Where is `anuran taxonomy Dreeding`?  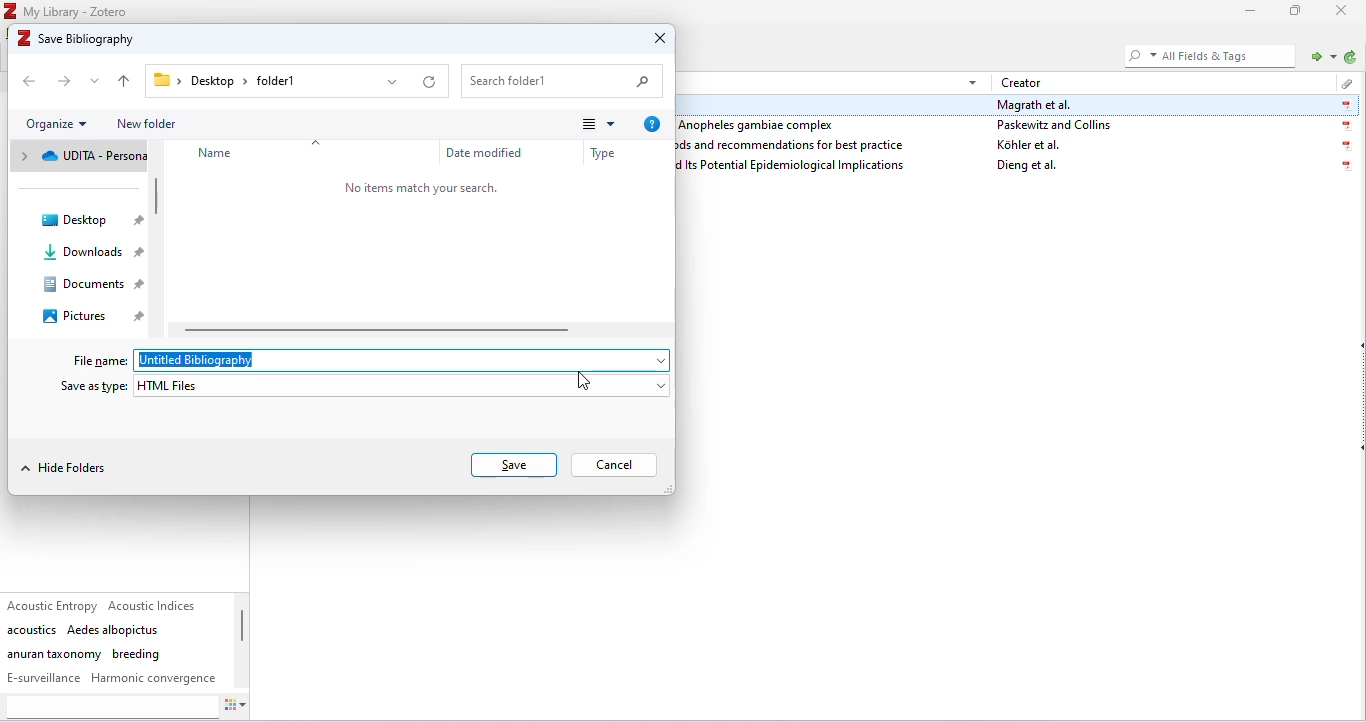
anuran taxonomy Dreeding is located at coordinates (84, 654).